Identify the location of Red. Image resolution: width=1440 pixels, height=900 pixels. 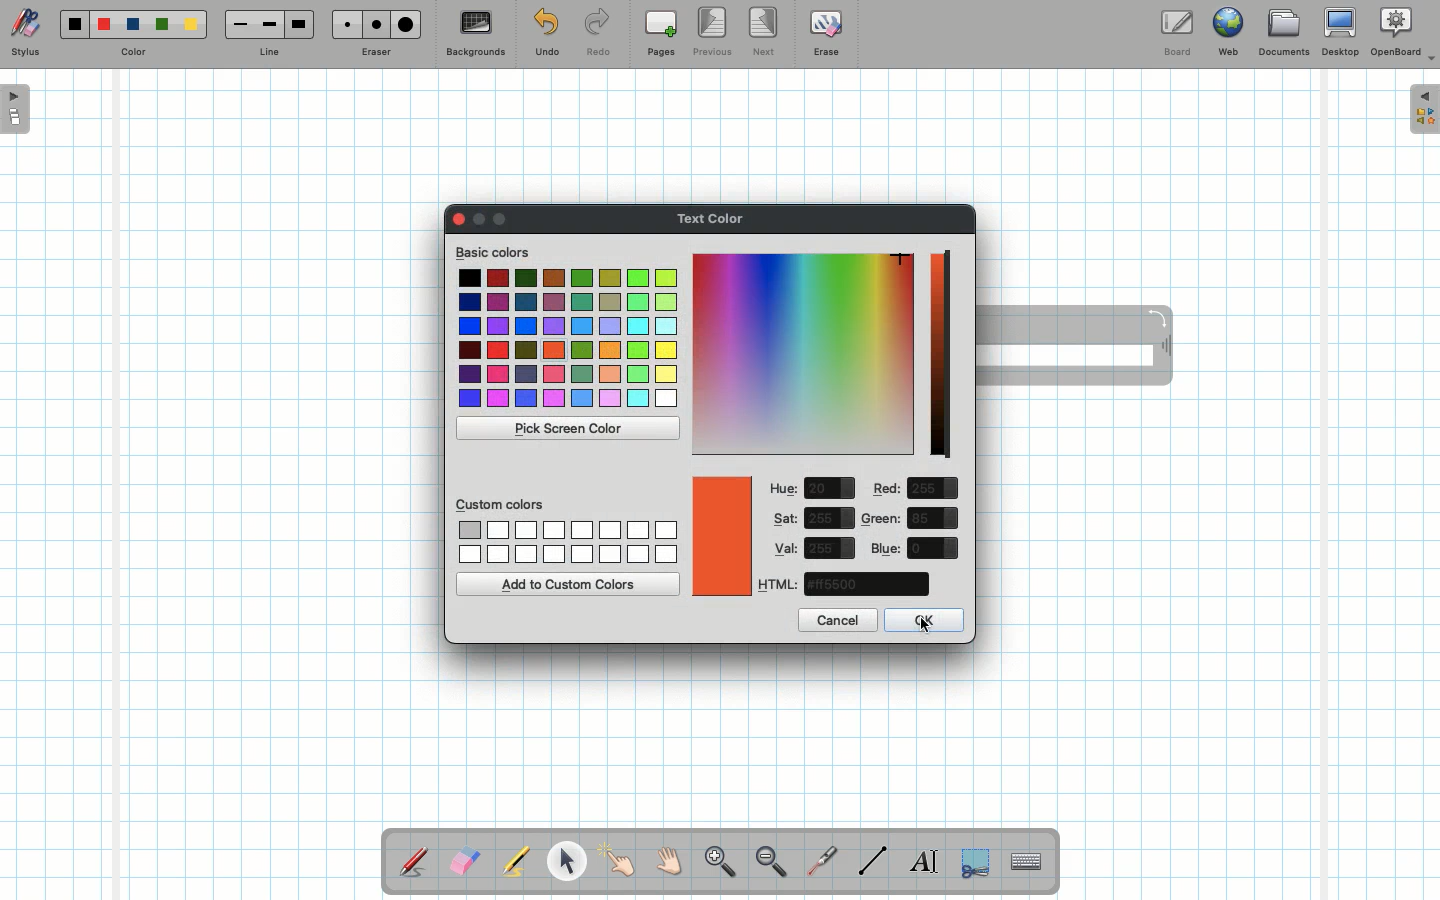
(888, 489).